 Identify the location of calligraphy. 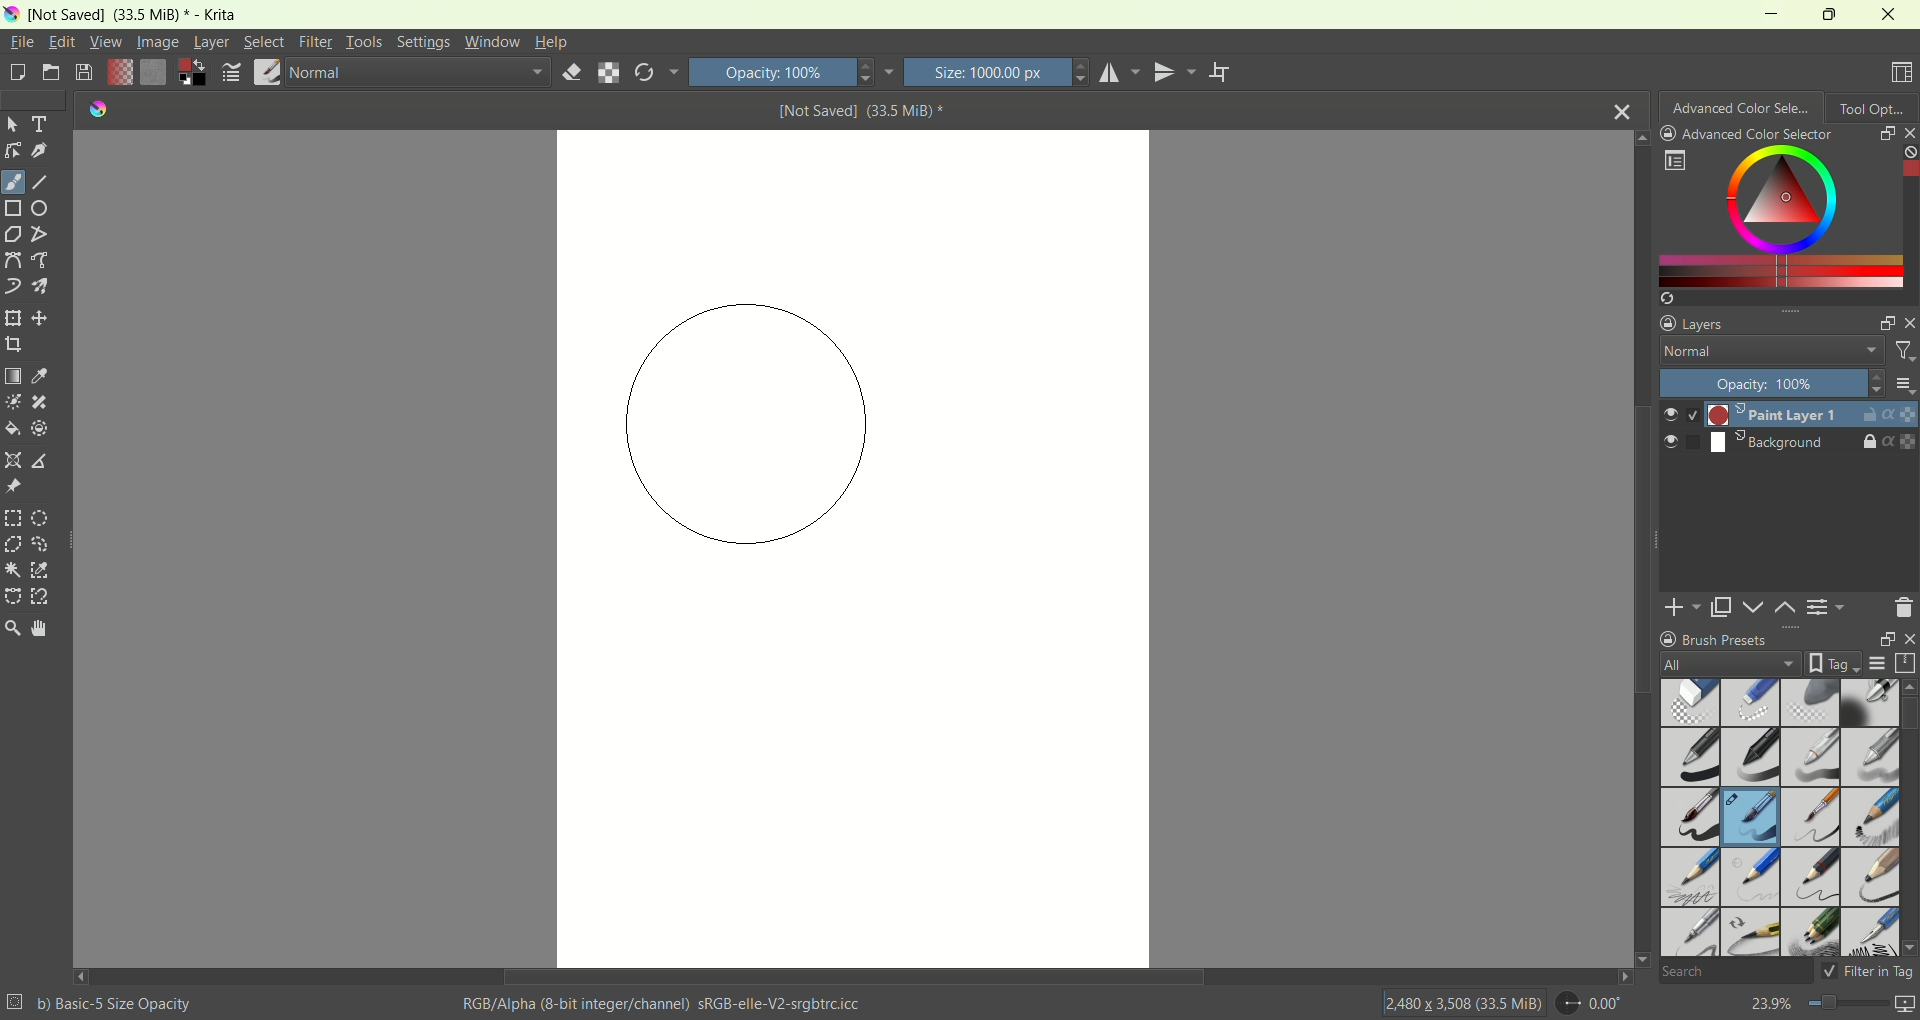
(41, 152).